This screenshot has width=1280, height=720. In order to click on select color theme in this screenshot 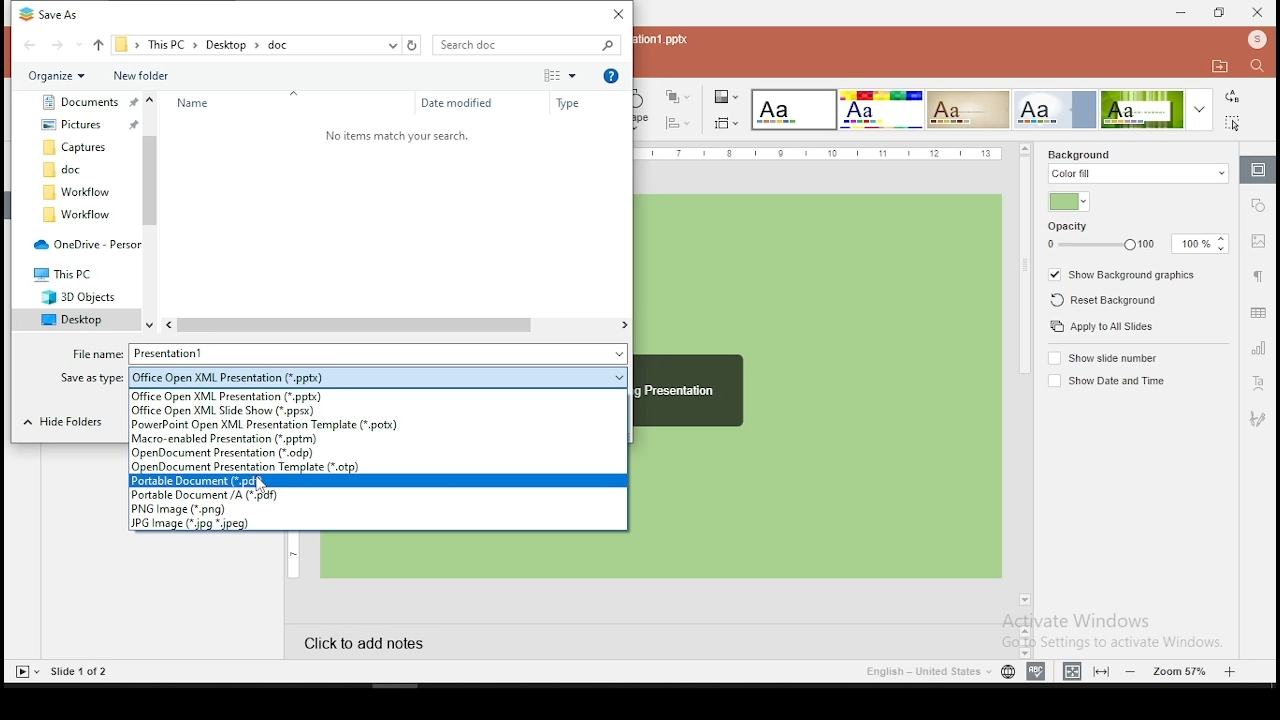, I will do `click(880, 109)`.